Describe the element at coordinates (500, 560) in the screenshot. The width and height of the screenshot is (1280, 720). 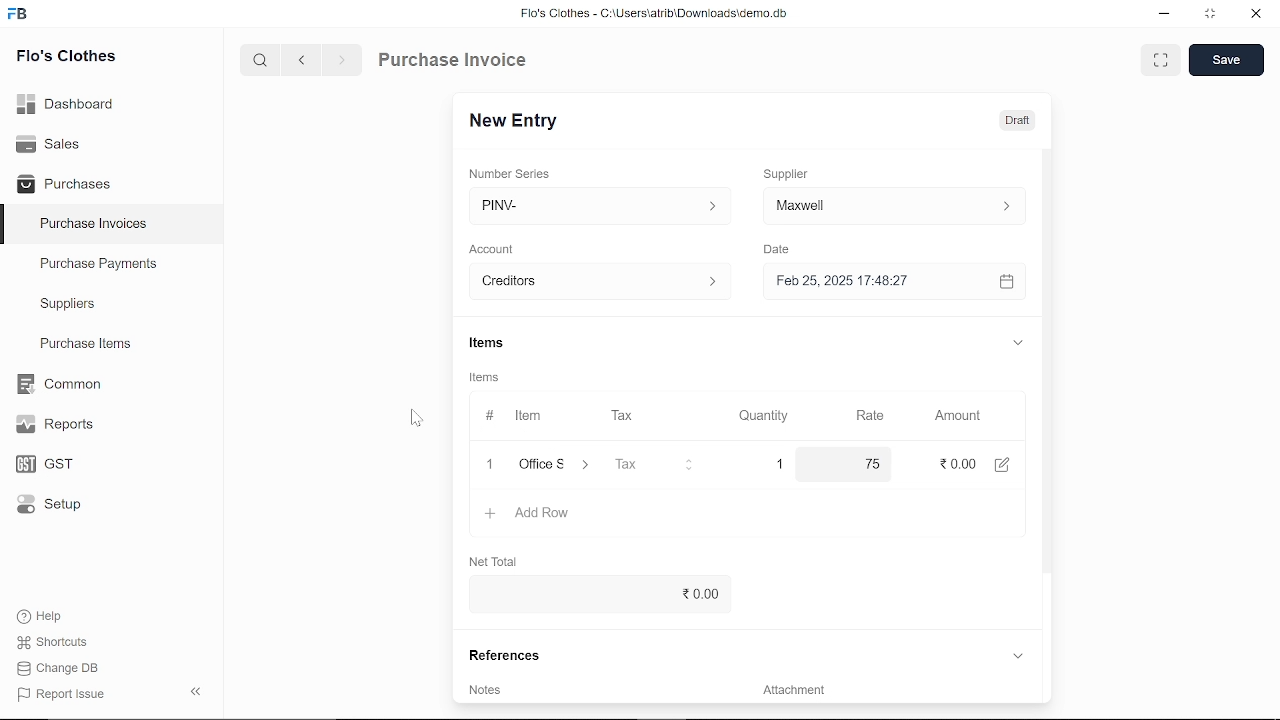
I see `Net Total` at that location.